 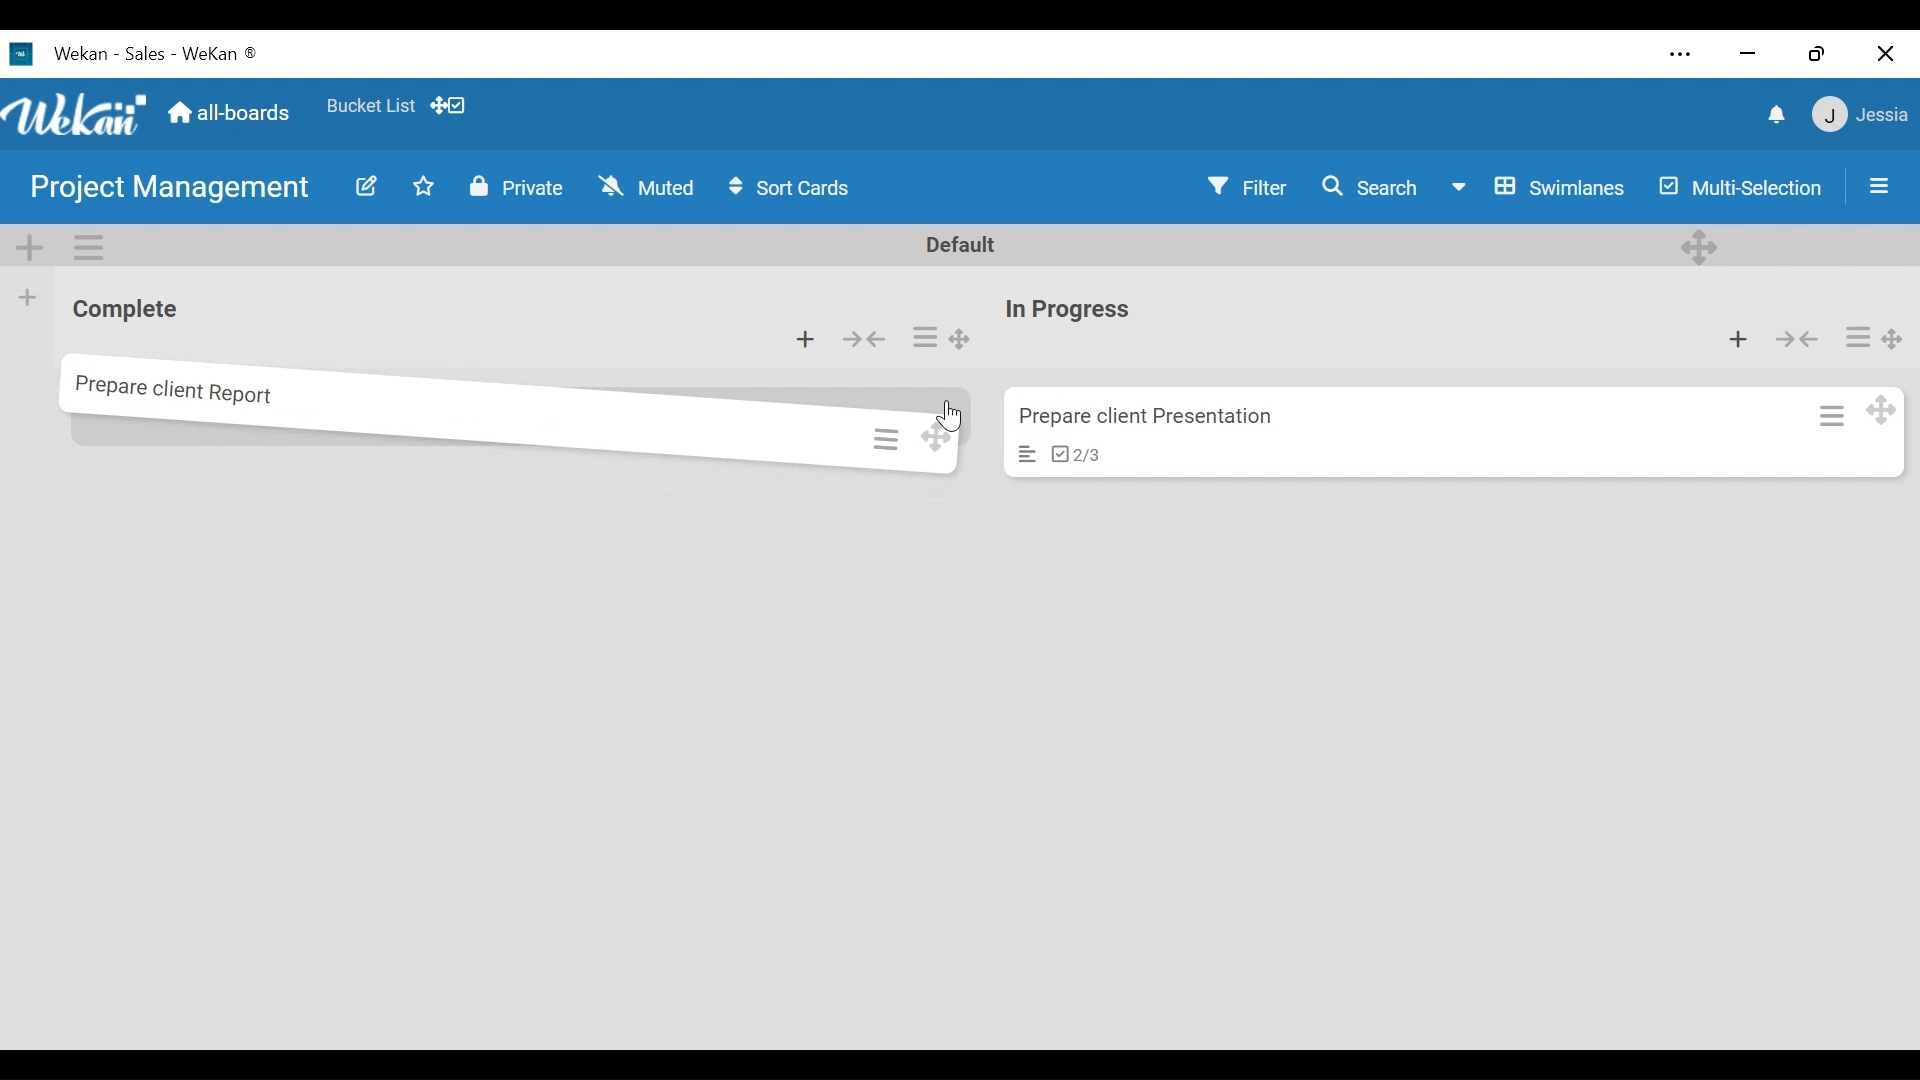 I want to click on Add card to the top of the list, so click(x=807, y=339).